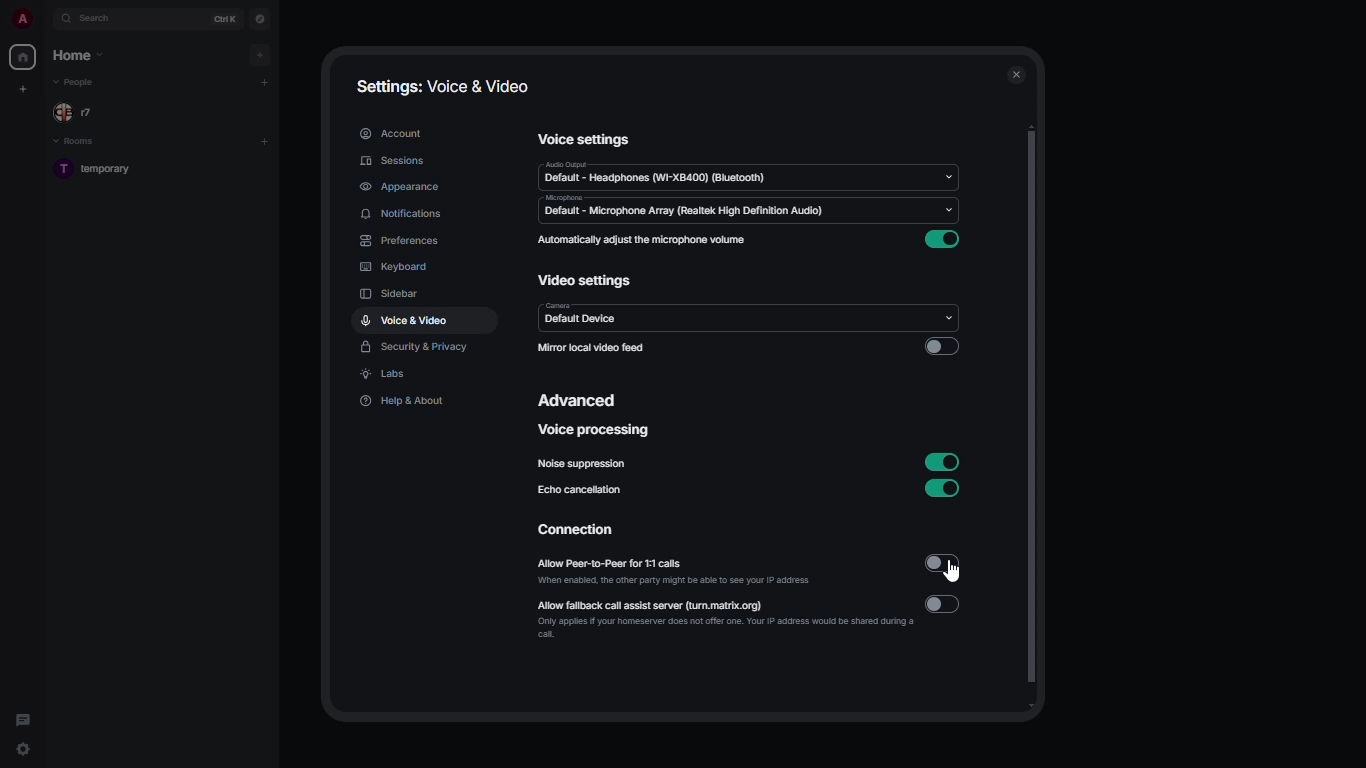 The image size is (1366, 768). What do you see at coordinates (958, 575) in the screenshot?
I see `cursor` at bounding box center [958, 575].